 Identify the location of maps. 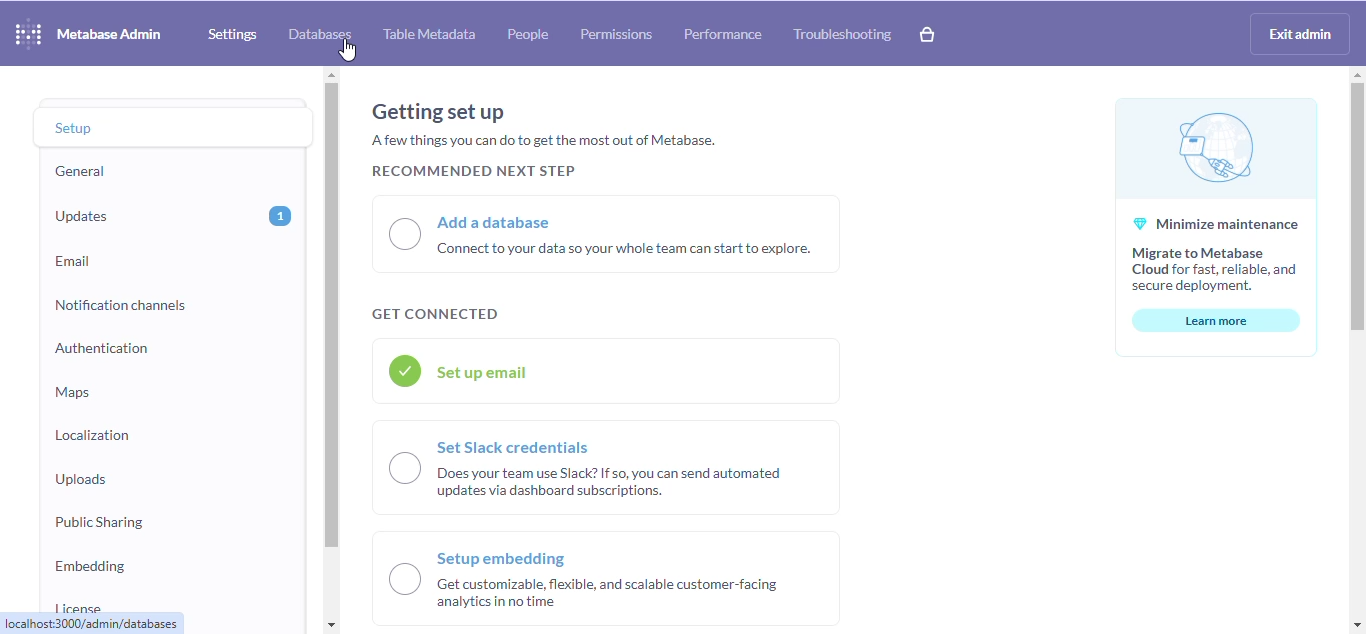
(72, 392).